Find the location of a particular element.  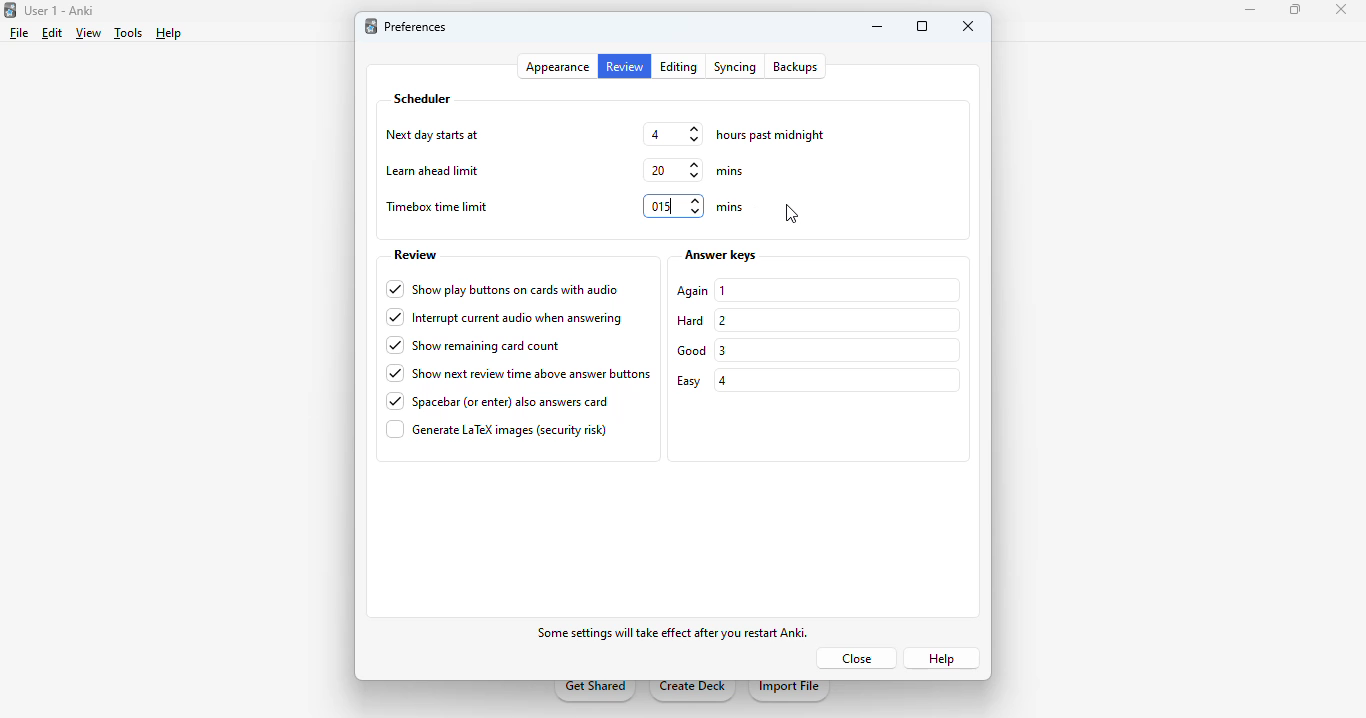

minimize is located at coordinates (877, 26).